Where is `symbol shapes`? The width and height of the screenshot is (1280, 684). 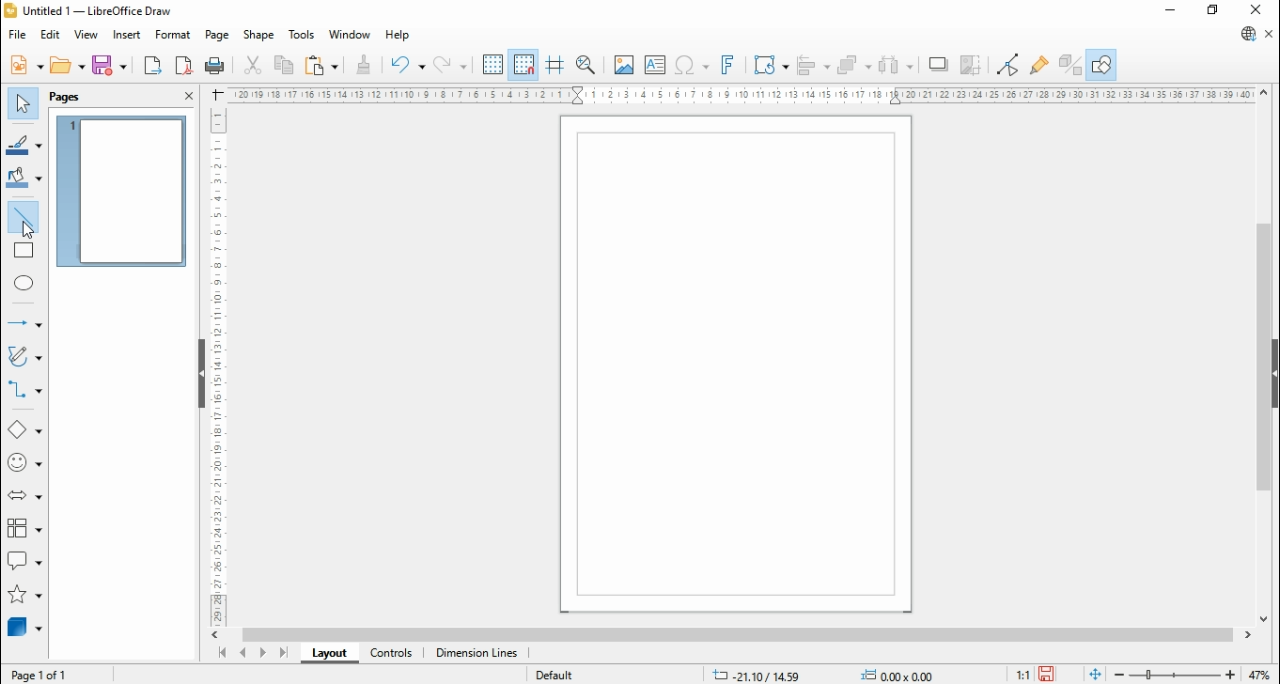
symbol shapes is located at coordinates (24, 463).